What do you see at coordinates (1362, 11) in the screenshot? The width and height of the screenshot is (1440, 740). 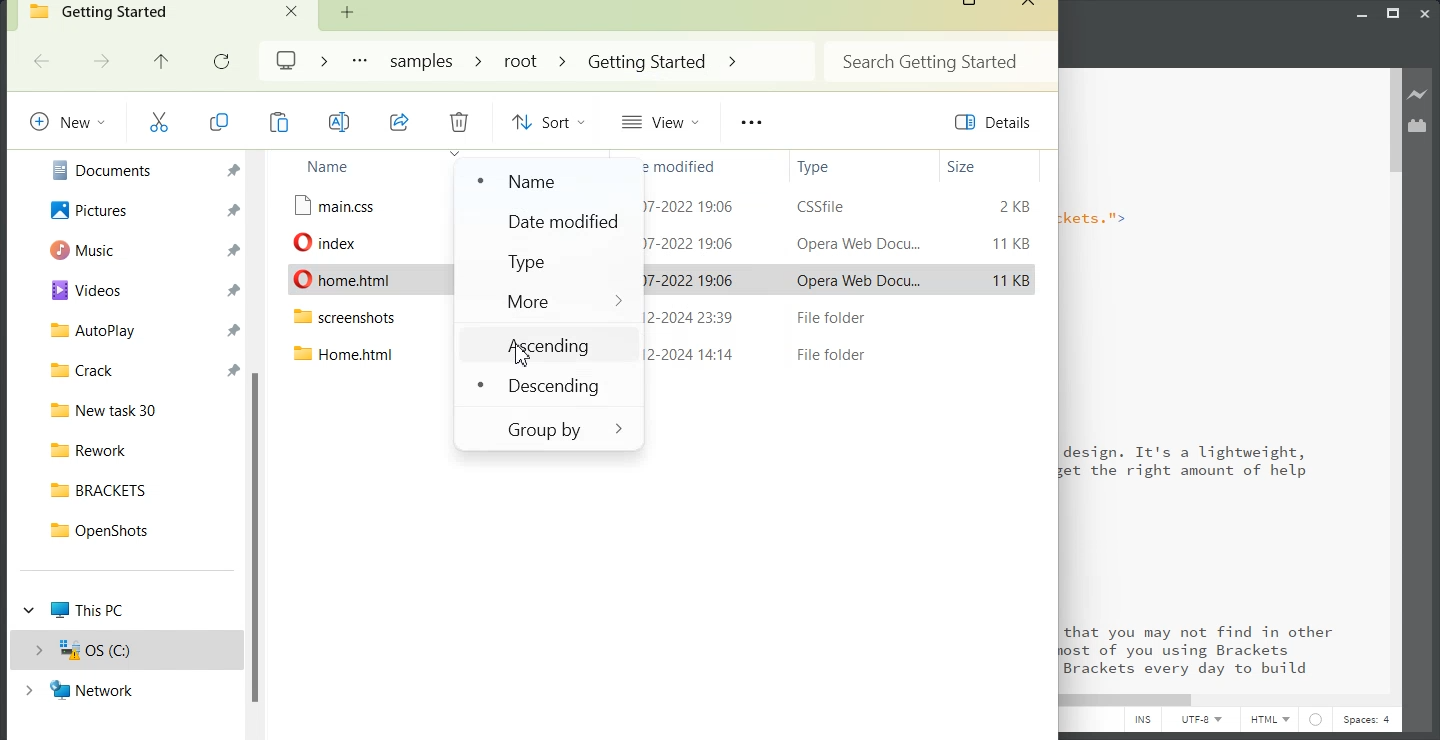 I see `Minimize` at bounding box center [1362, 11].